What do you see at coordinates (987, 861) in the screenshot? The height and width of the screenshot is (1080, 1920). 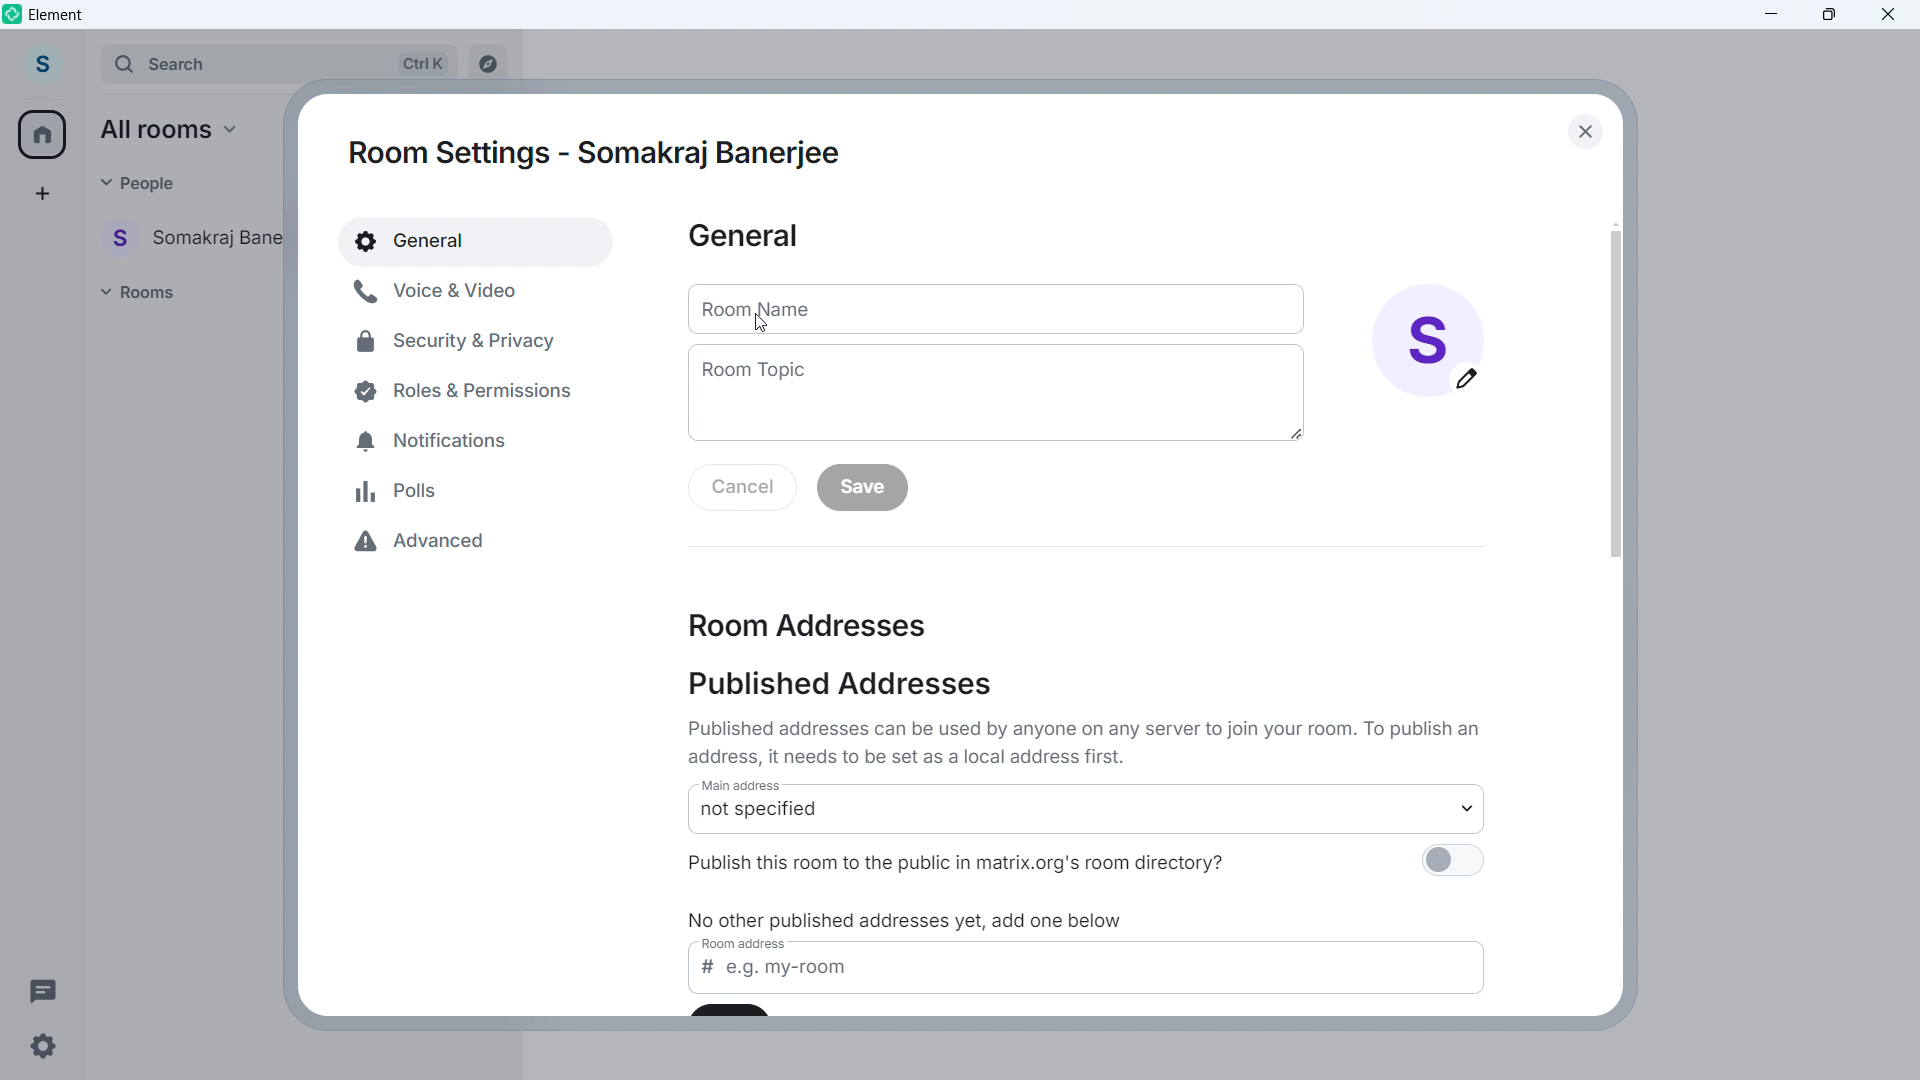 I see `publish this room to the public in matrix.org's room directory?` at bounding box center [987, 861].